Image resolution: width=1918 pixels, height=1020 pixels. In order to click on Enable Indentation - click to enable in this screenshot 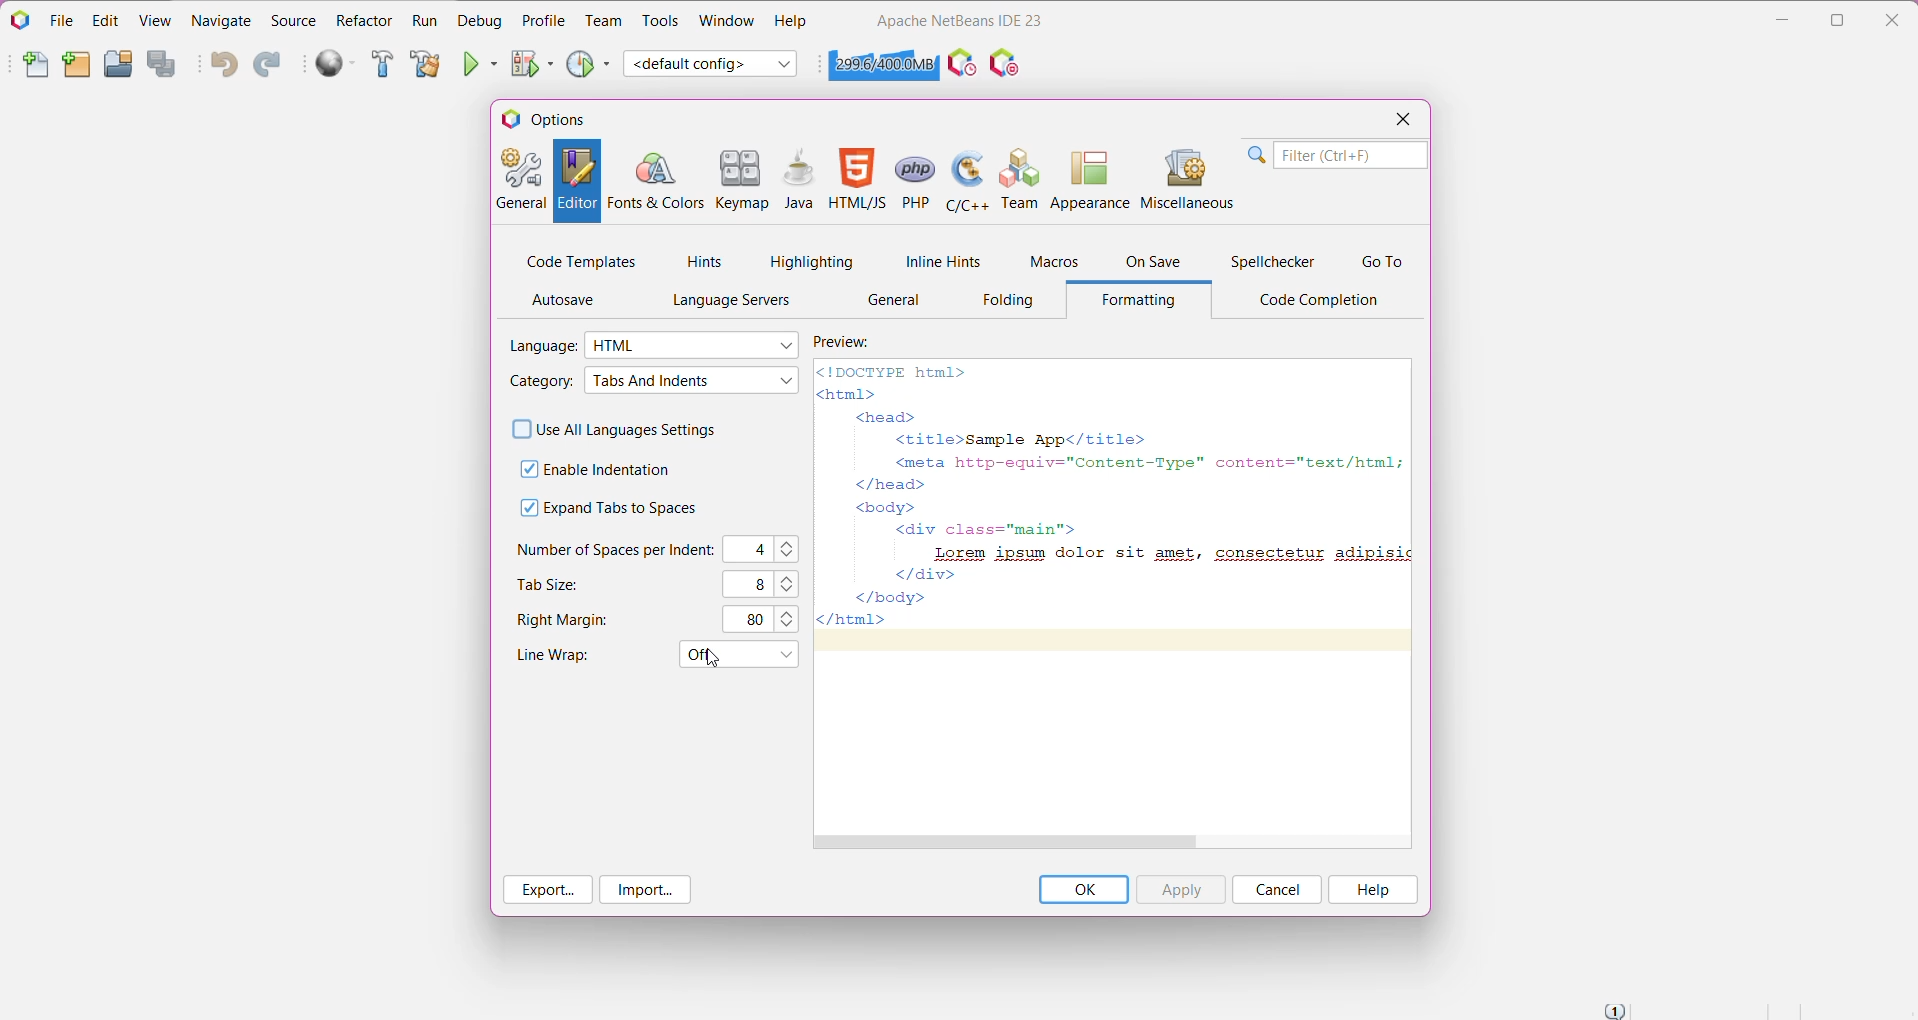, I will do `click(607, 470)`.